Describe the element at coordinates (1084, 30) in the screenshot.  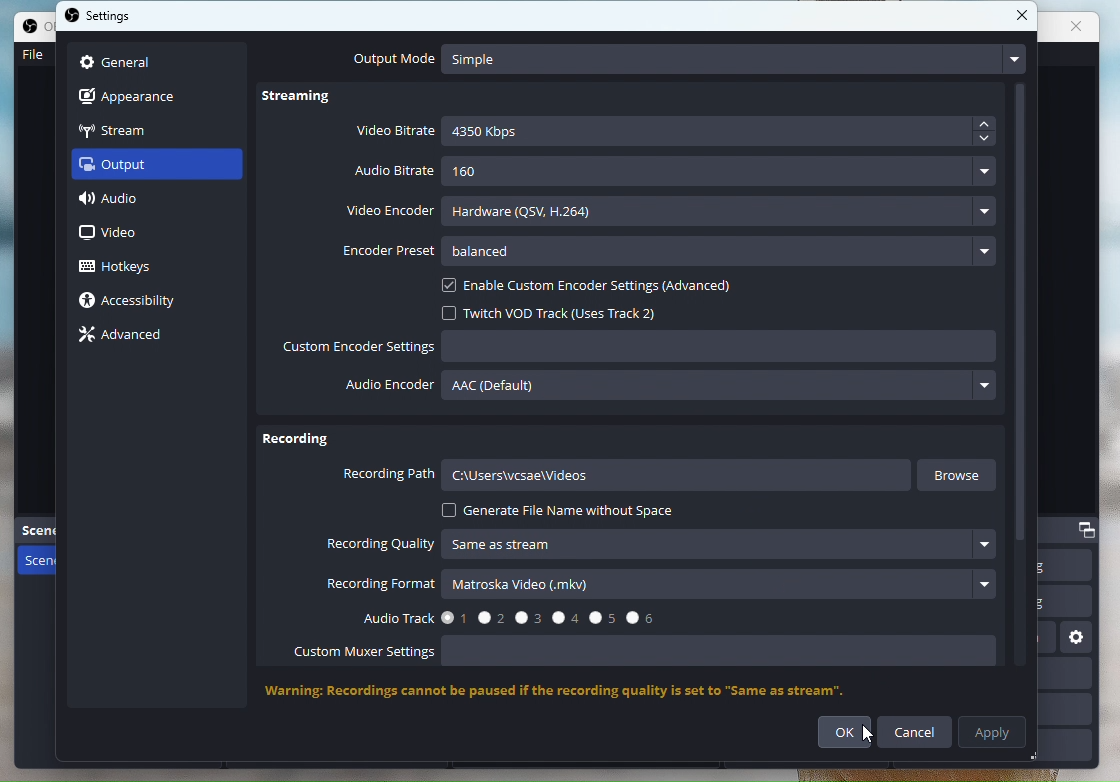
I see `close` at that location.